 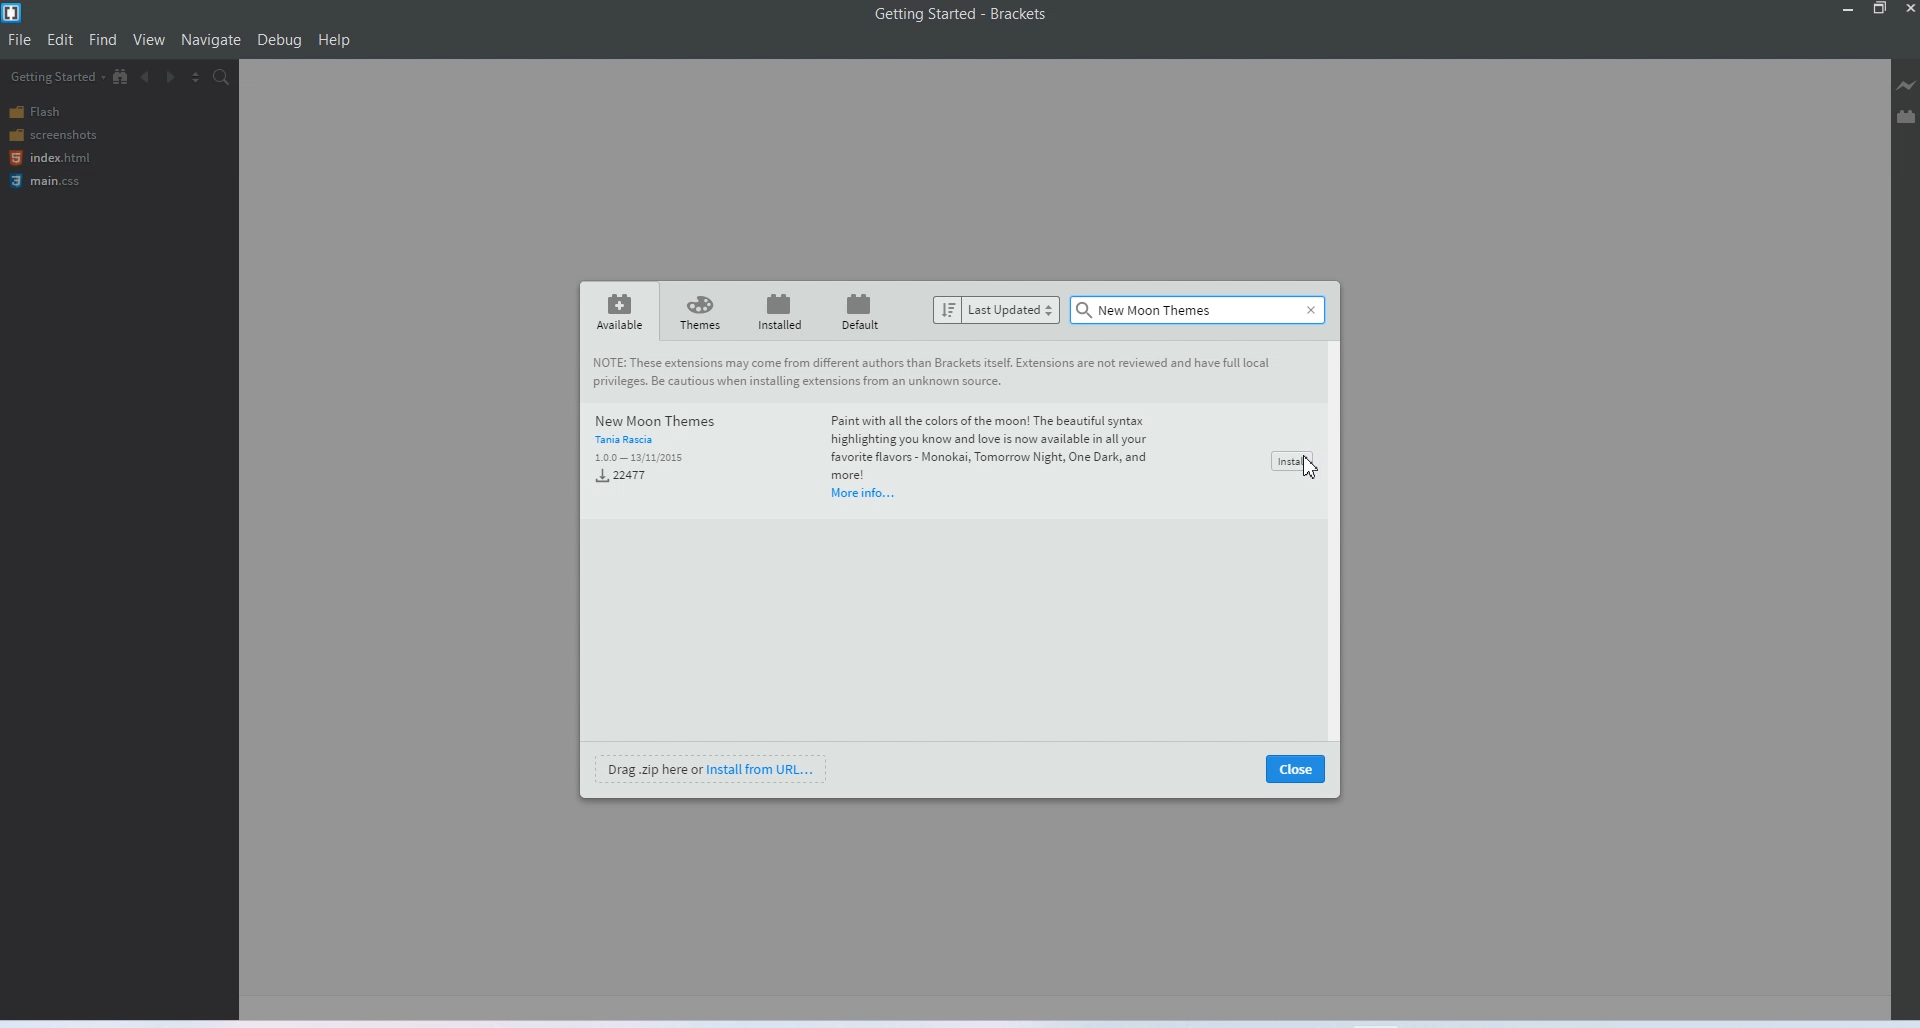 I want to click on Navigate forward, so click(x=171, y=76).